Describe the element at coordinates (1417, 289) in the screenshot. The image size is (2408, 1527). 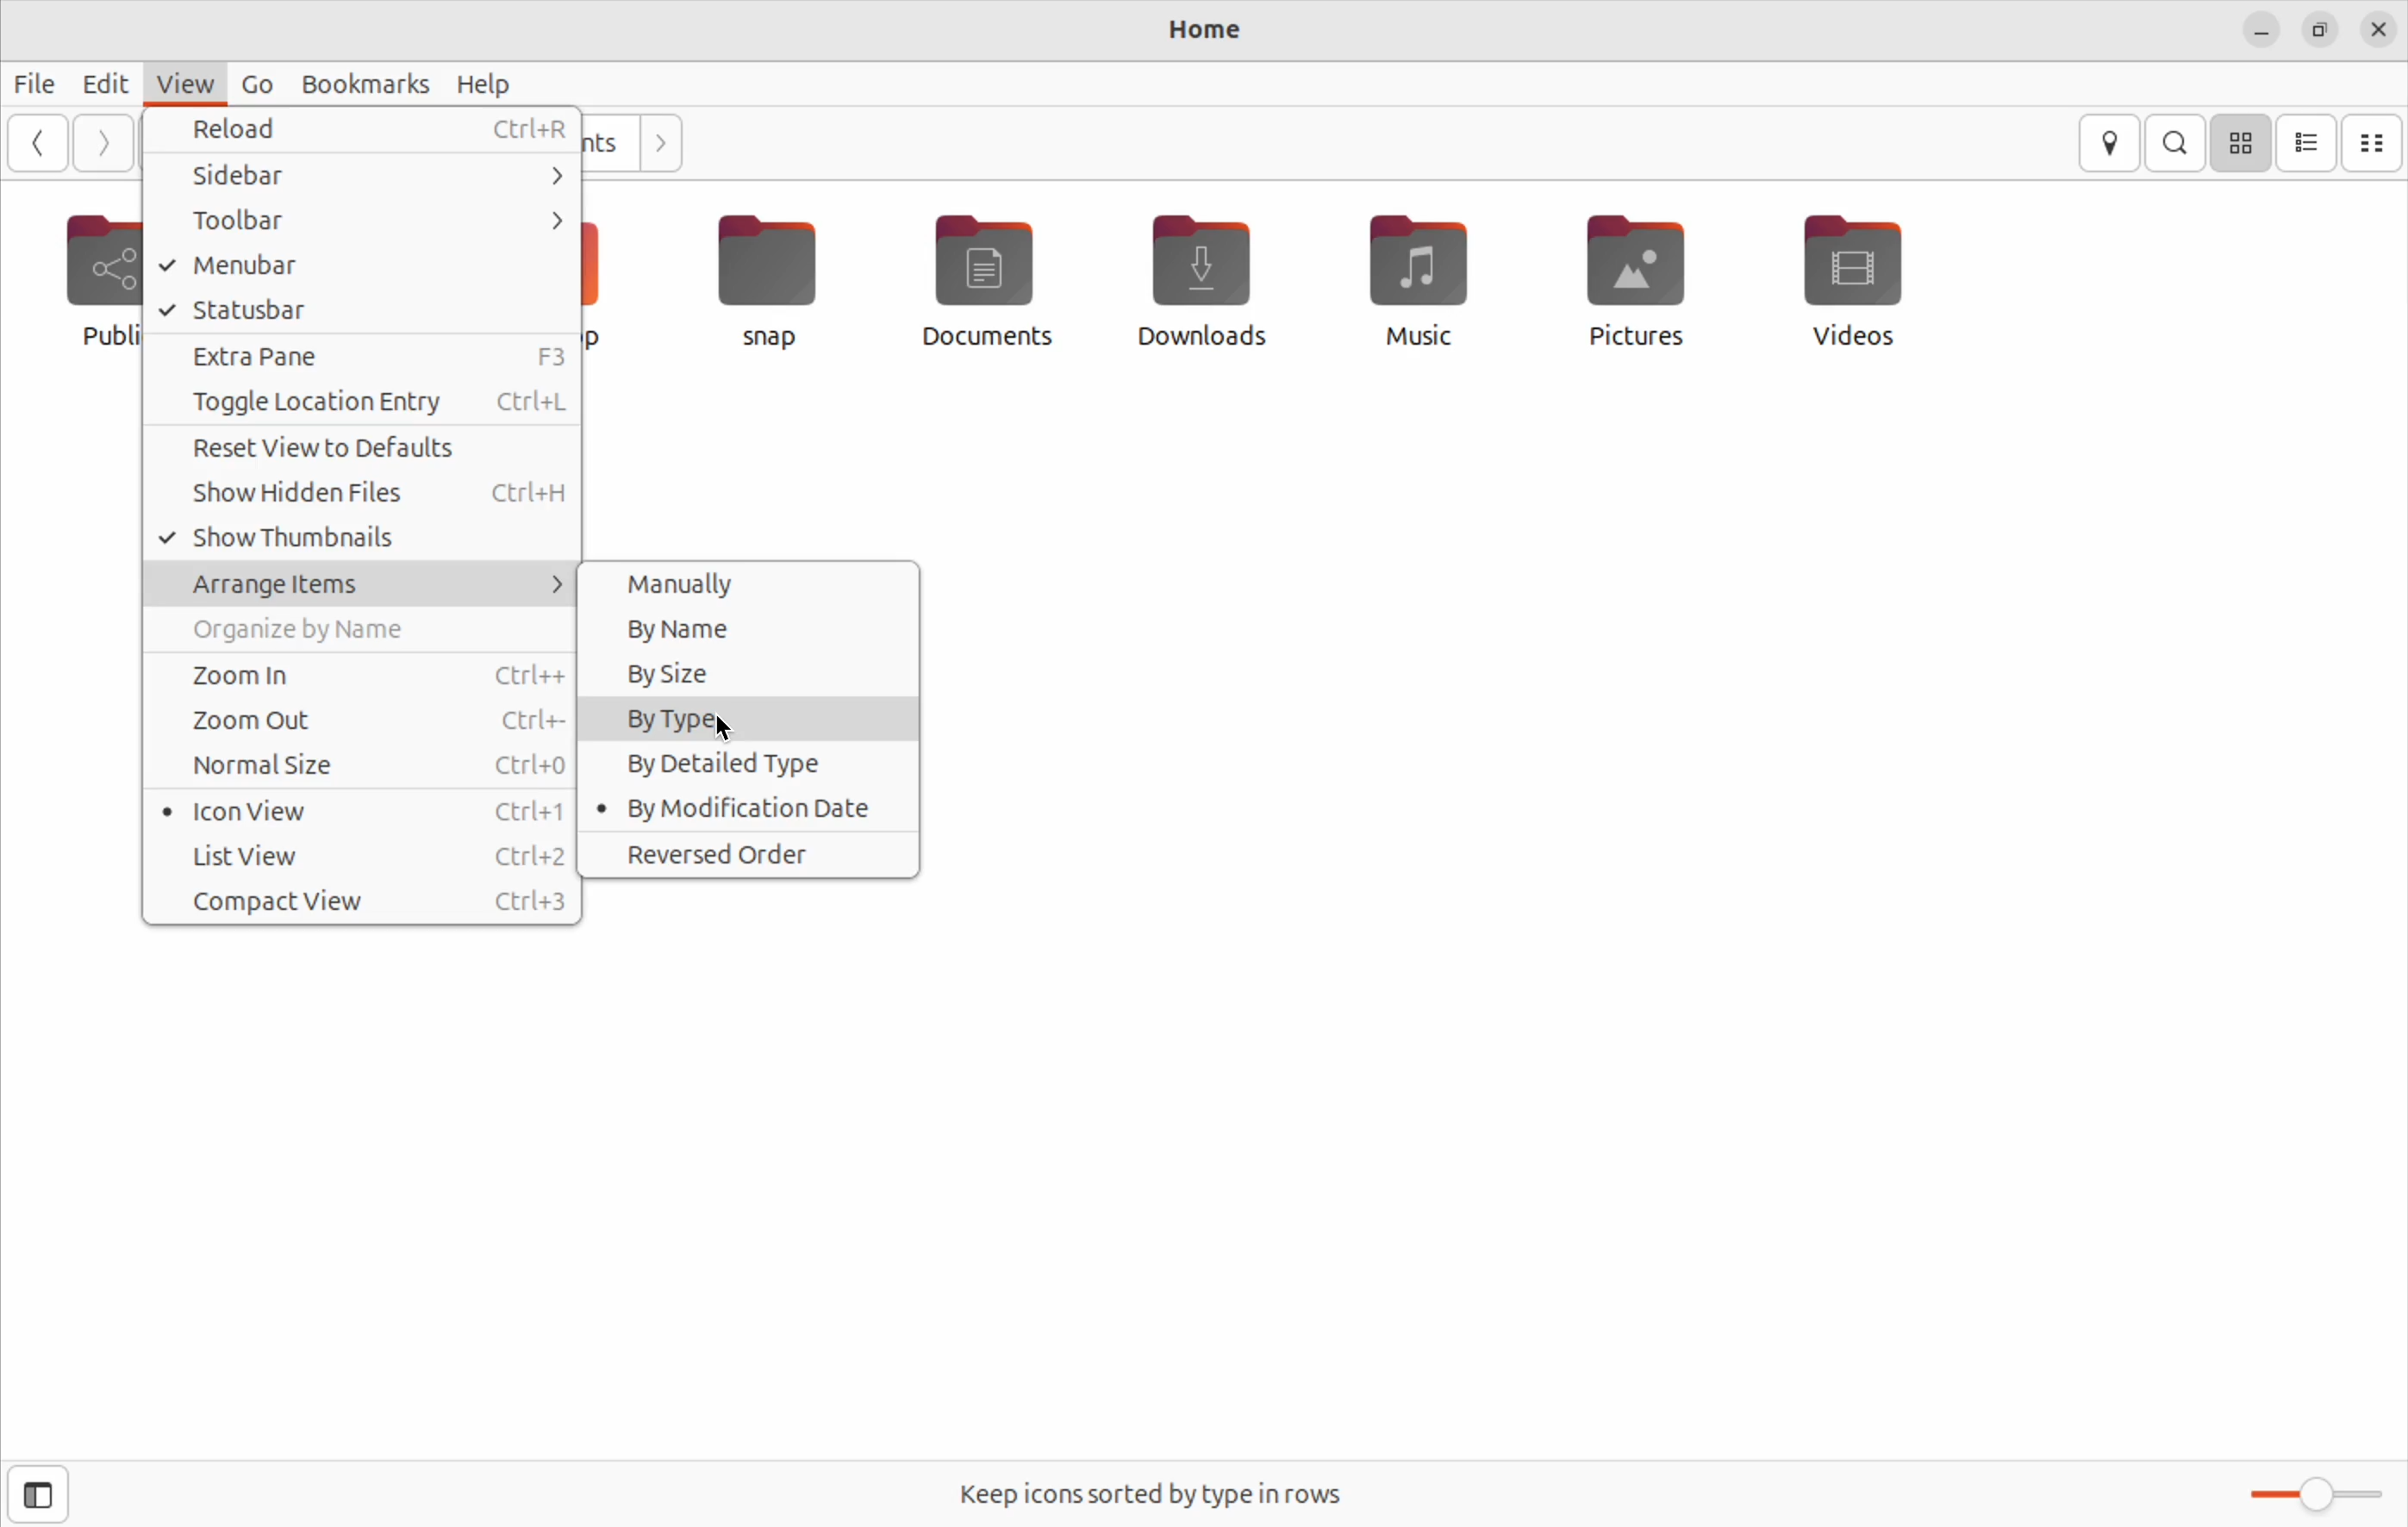
I see `music` at that location.